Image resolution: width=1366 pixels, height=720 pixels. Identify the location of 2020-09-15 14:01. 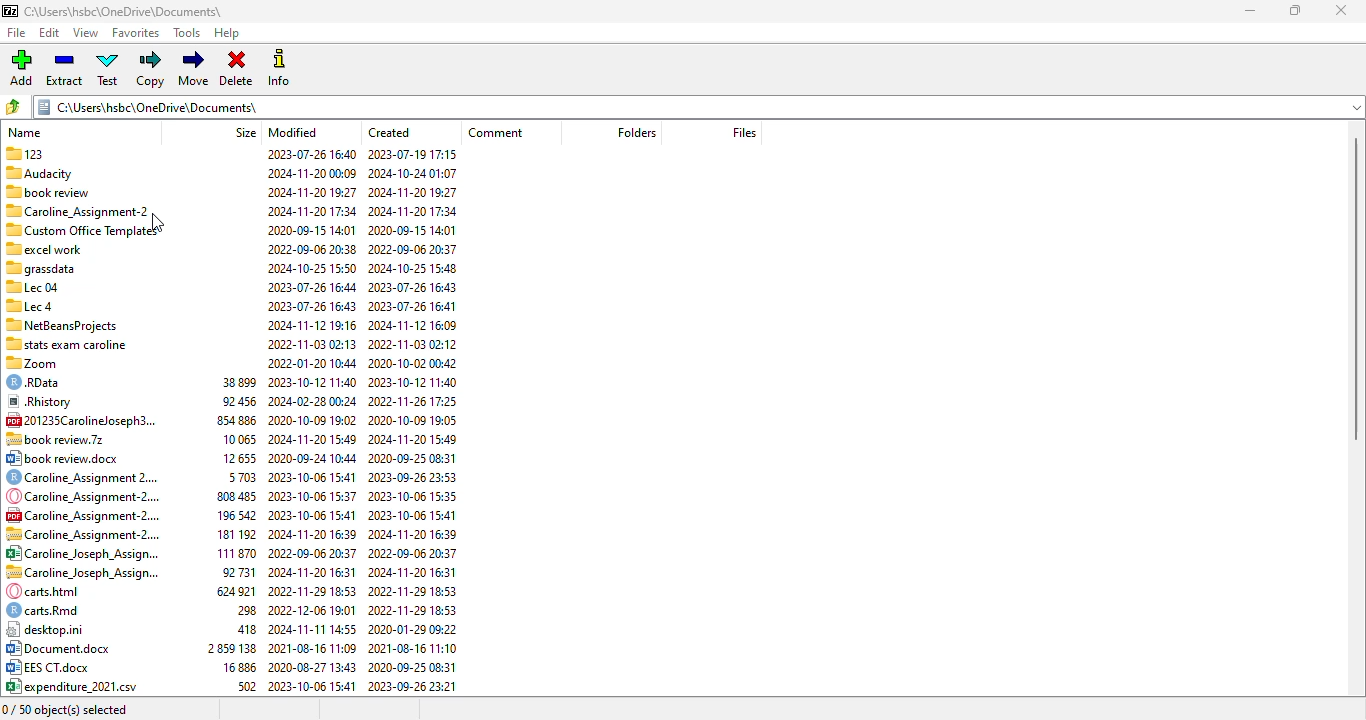
(309, 229).